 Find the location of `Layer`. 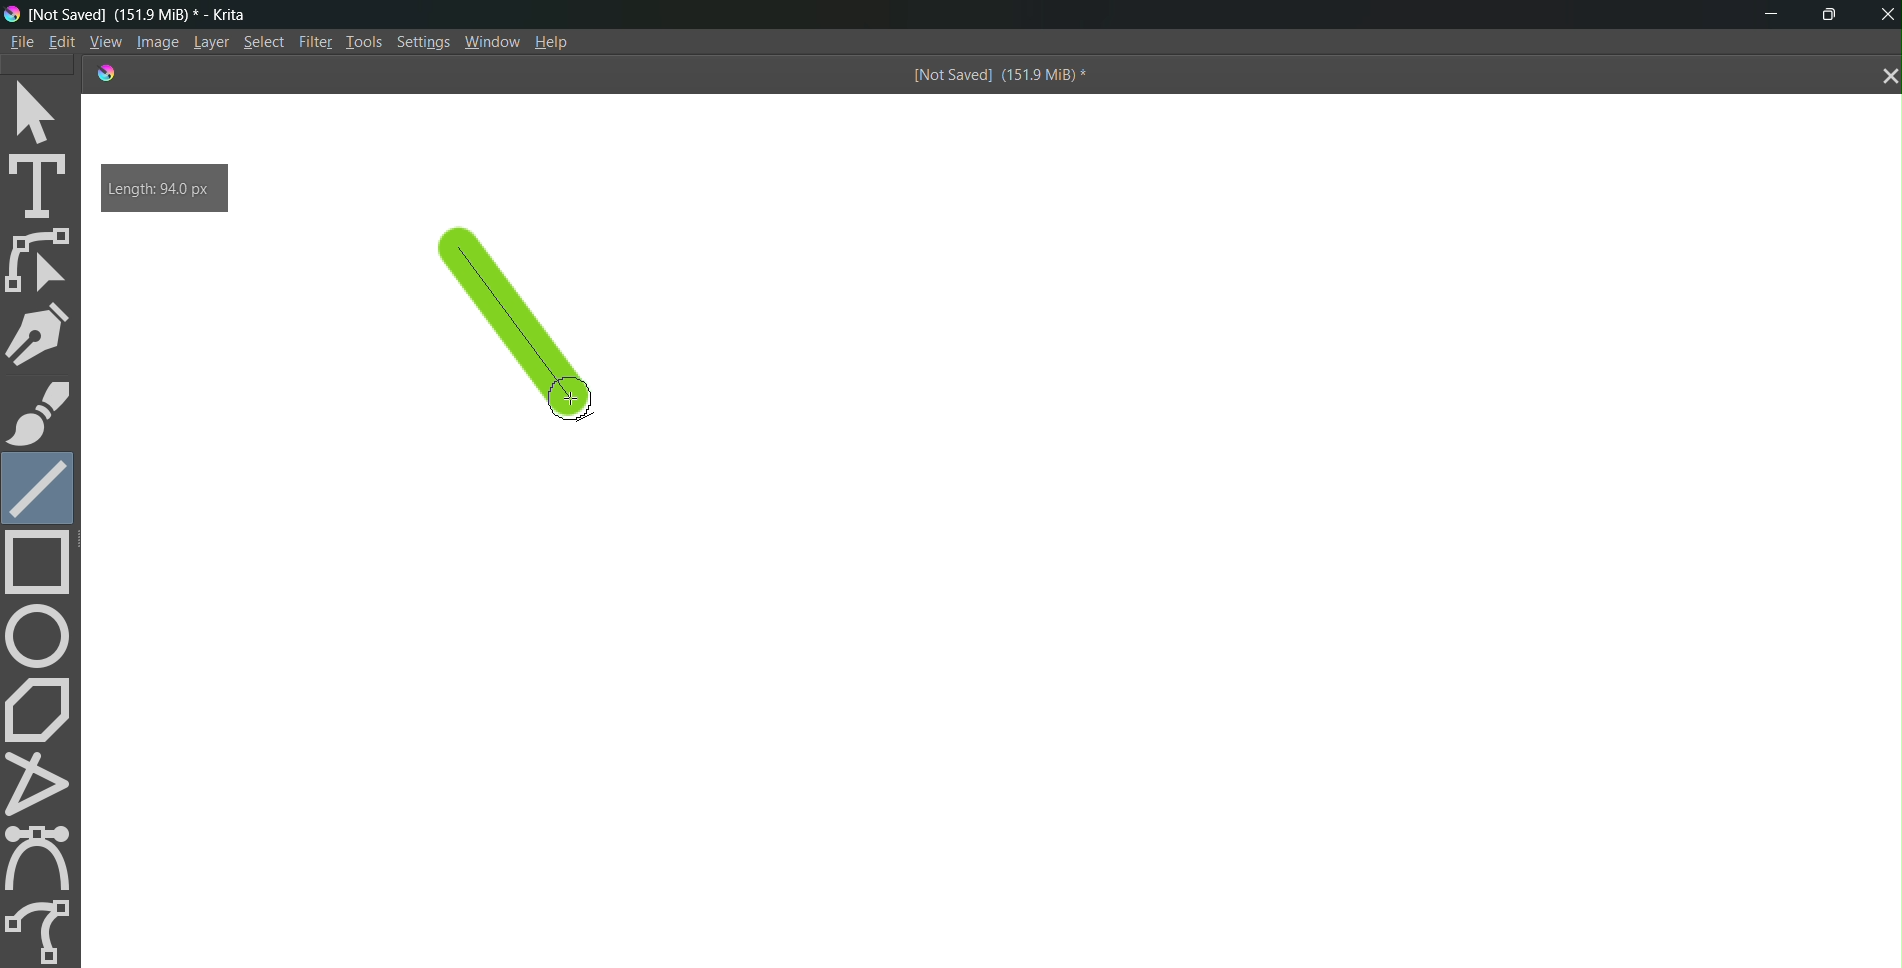

Layer is located at coordinates (207, 43).